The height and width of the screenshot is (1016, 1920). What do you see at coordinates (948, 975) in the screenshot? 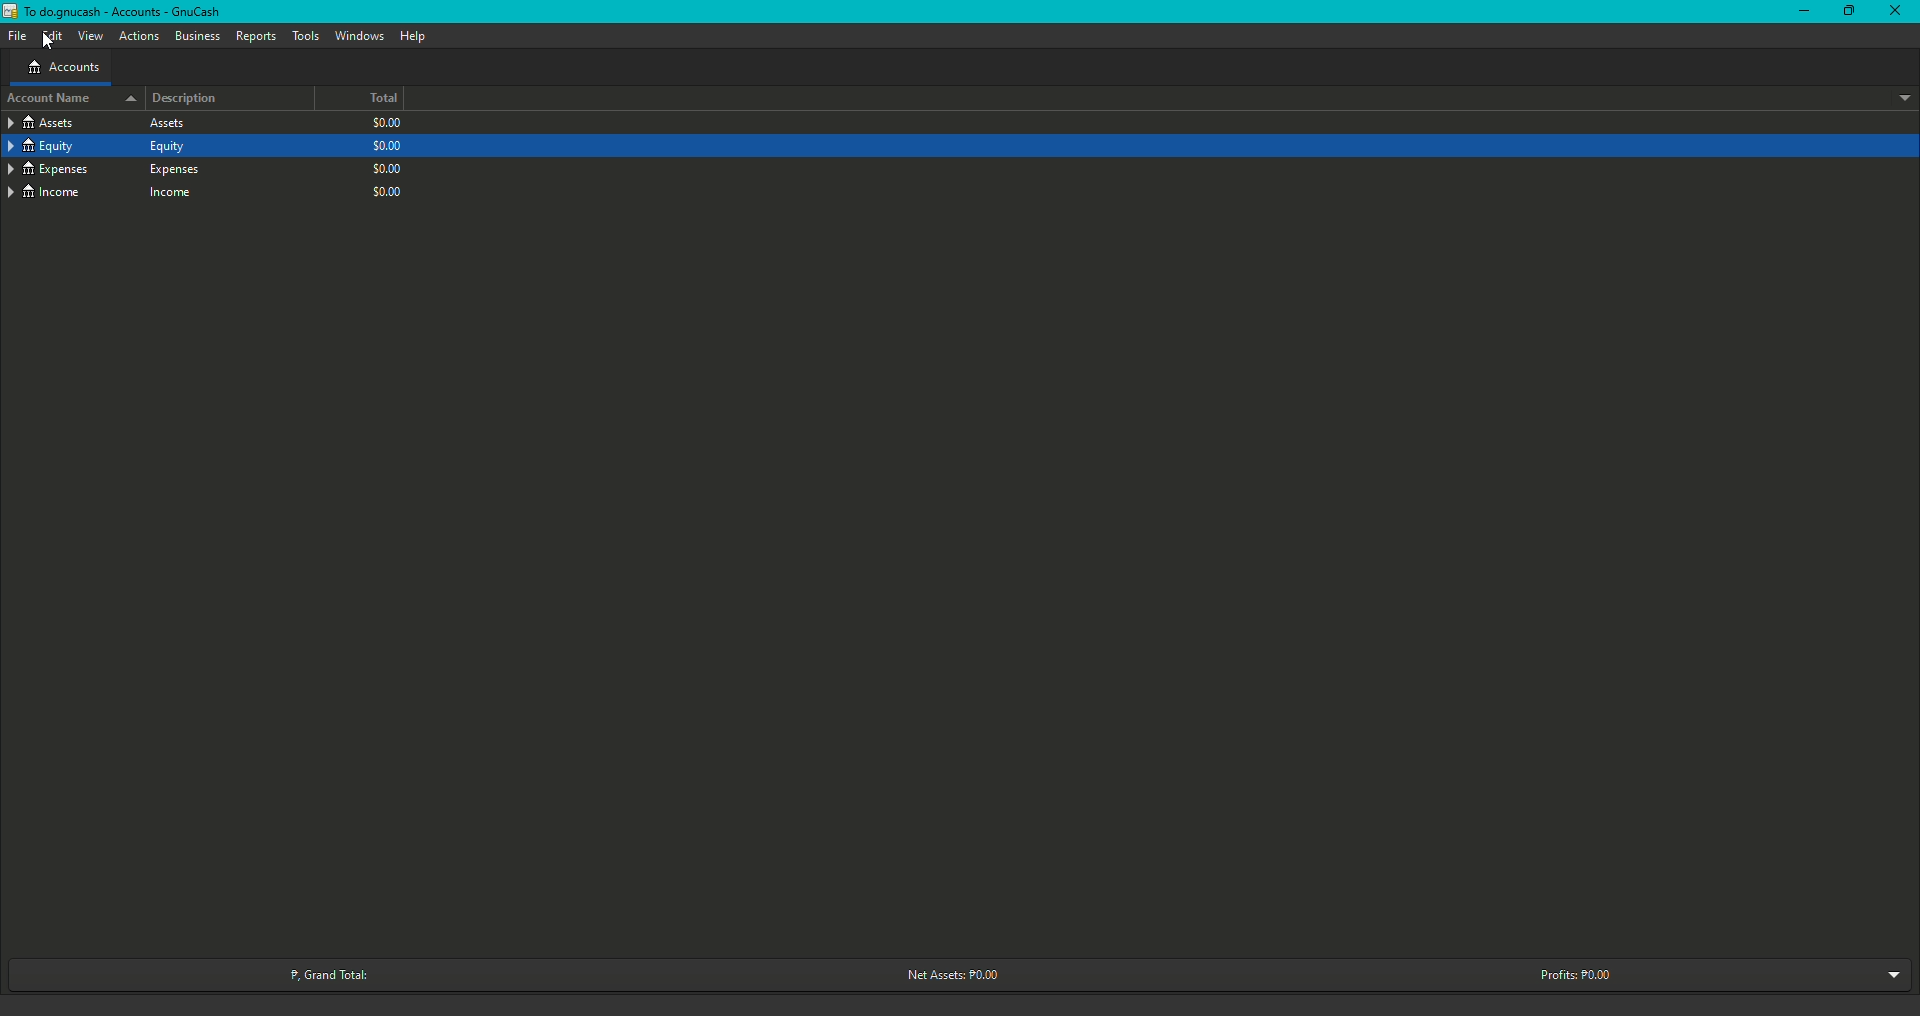
I see `Net Assets` at bounding box center [948, 975].